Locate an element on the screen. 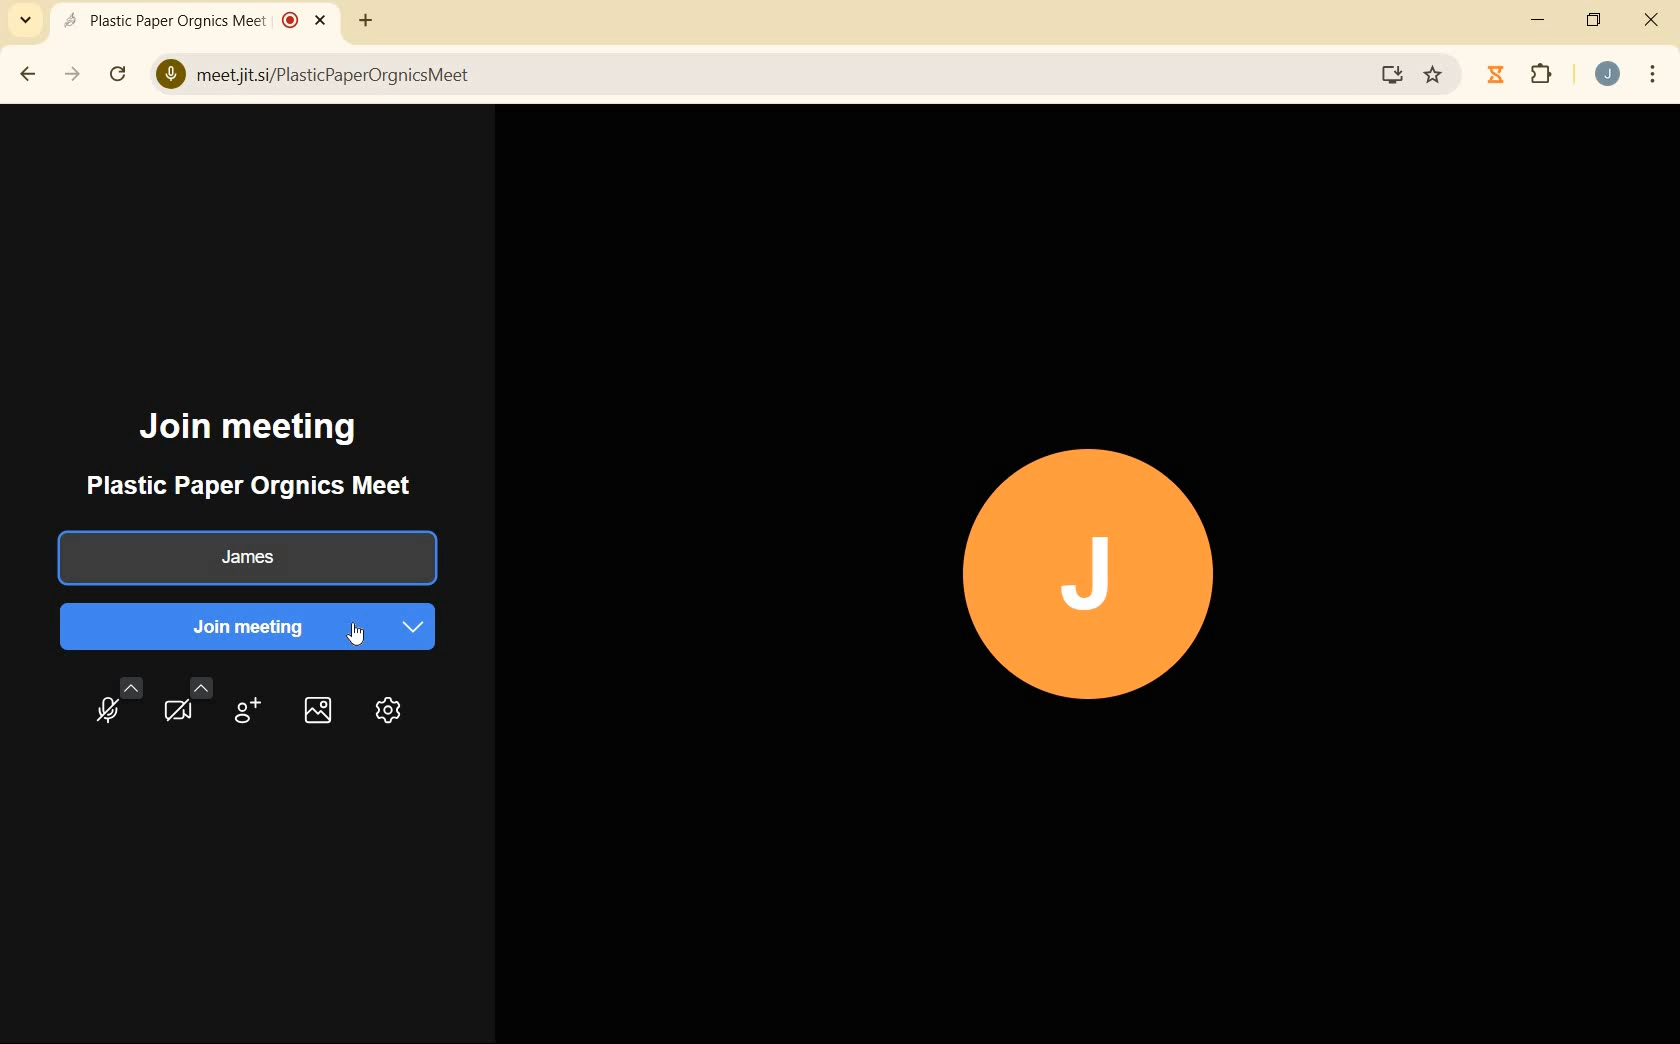 The image size is (1680, 1044). meeting URL is located at coordinates (335, 77).